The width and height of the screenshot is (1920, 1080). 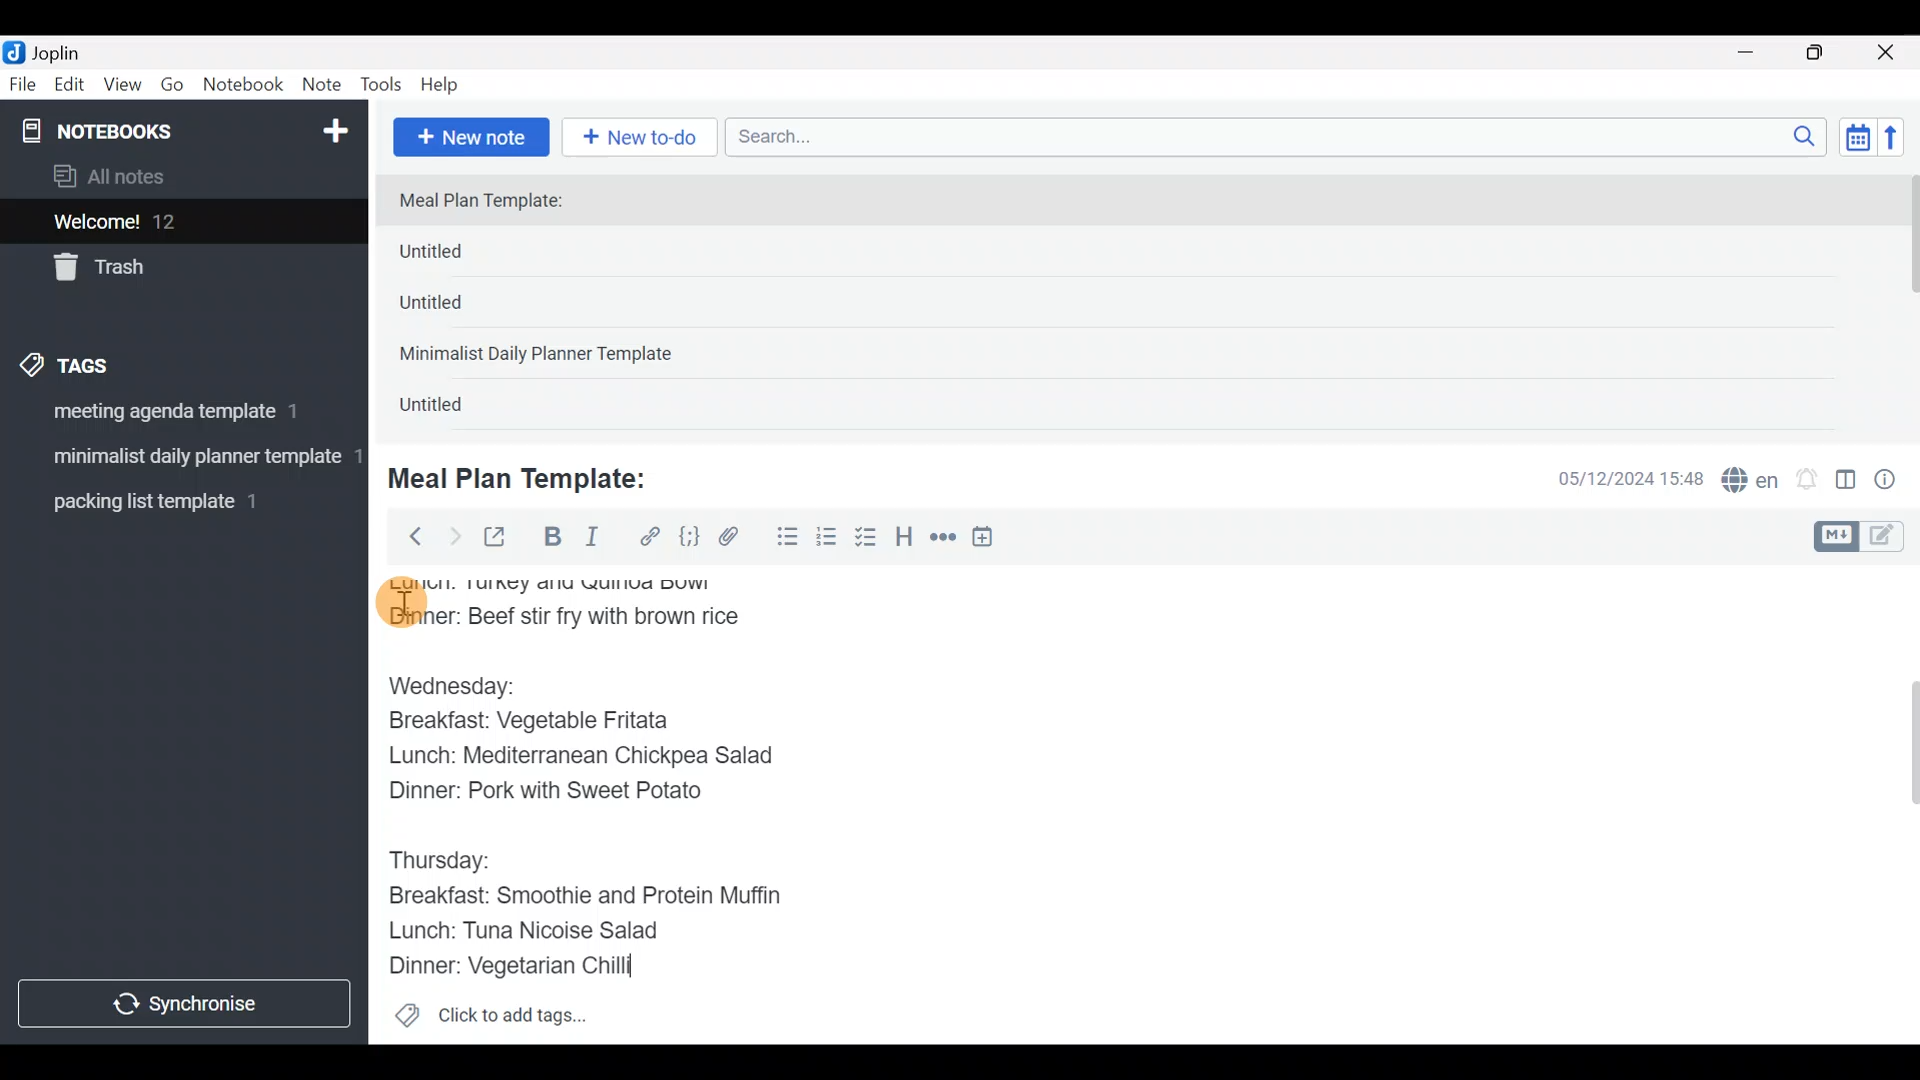 I want to click on Thursday:, so click(x=449, y=858).